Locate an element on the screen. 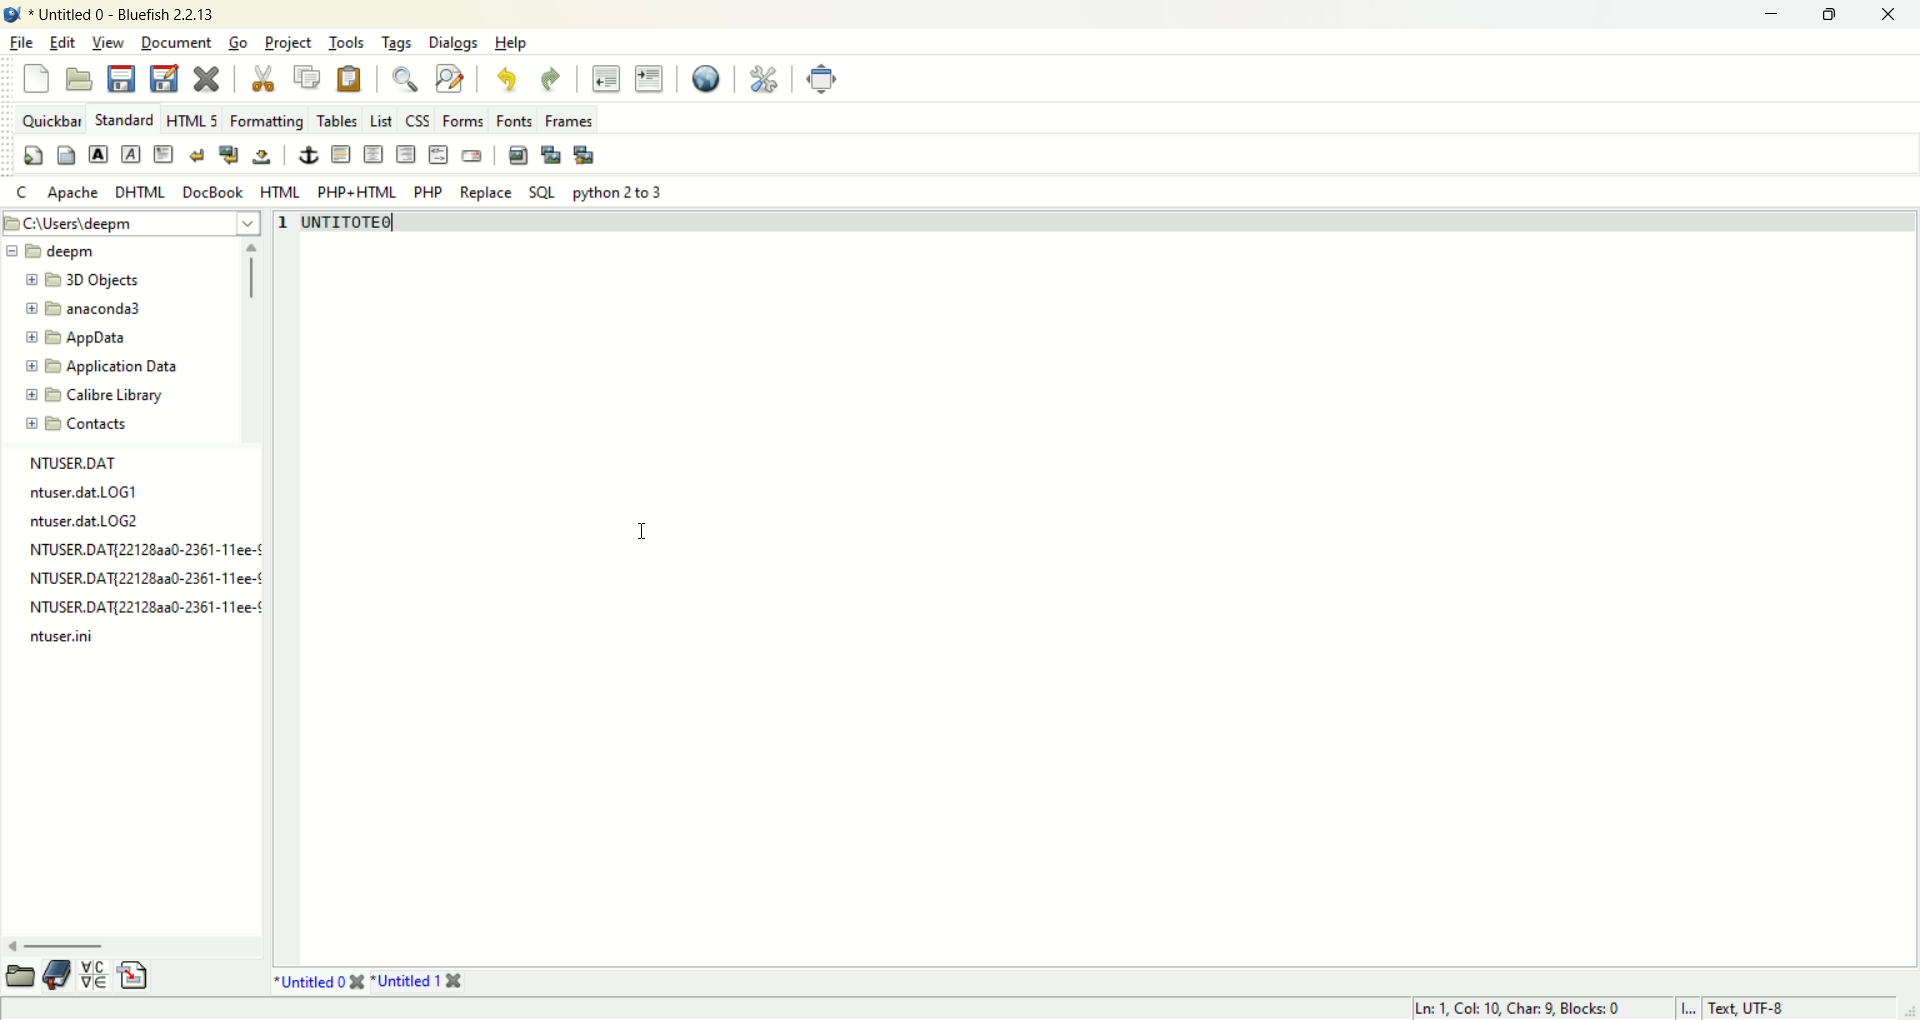 The width and height of the screenshot is (1920, 1020). file is located at coordinates (22, 43).